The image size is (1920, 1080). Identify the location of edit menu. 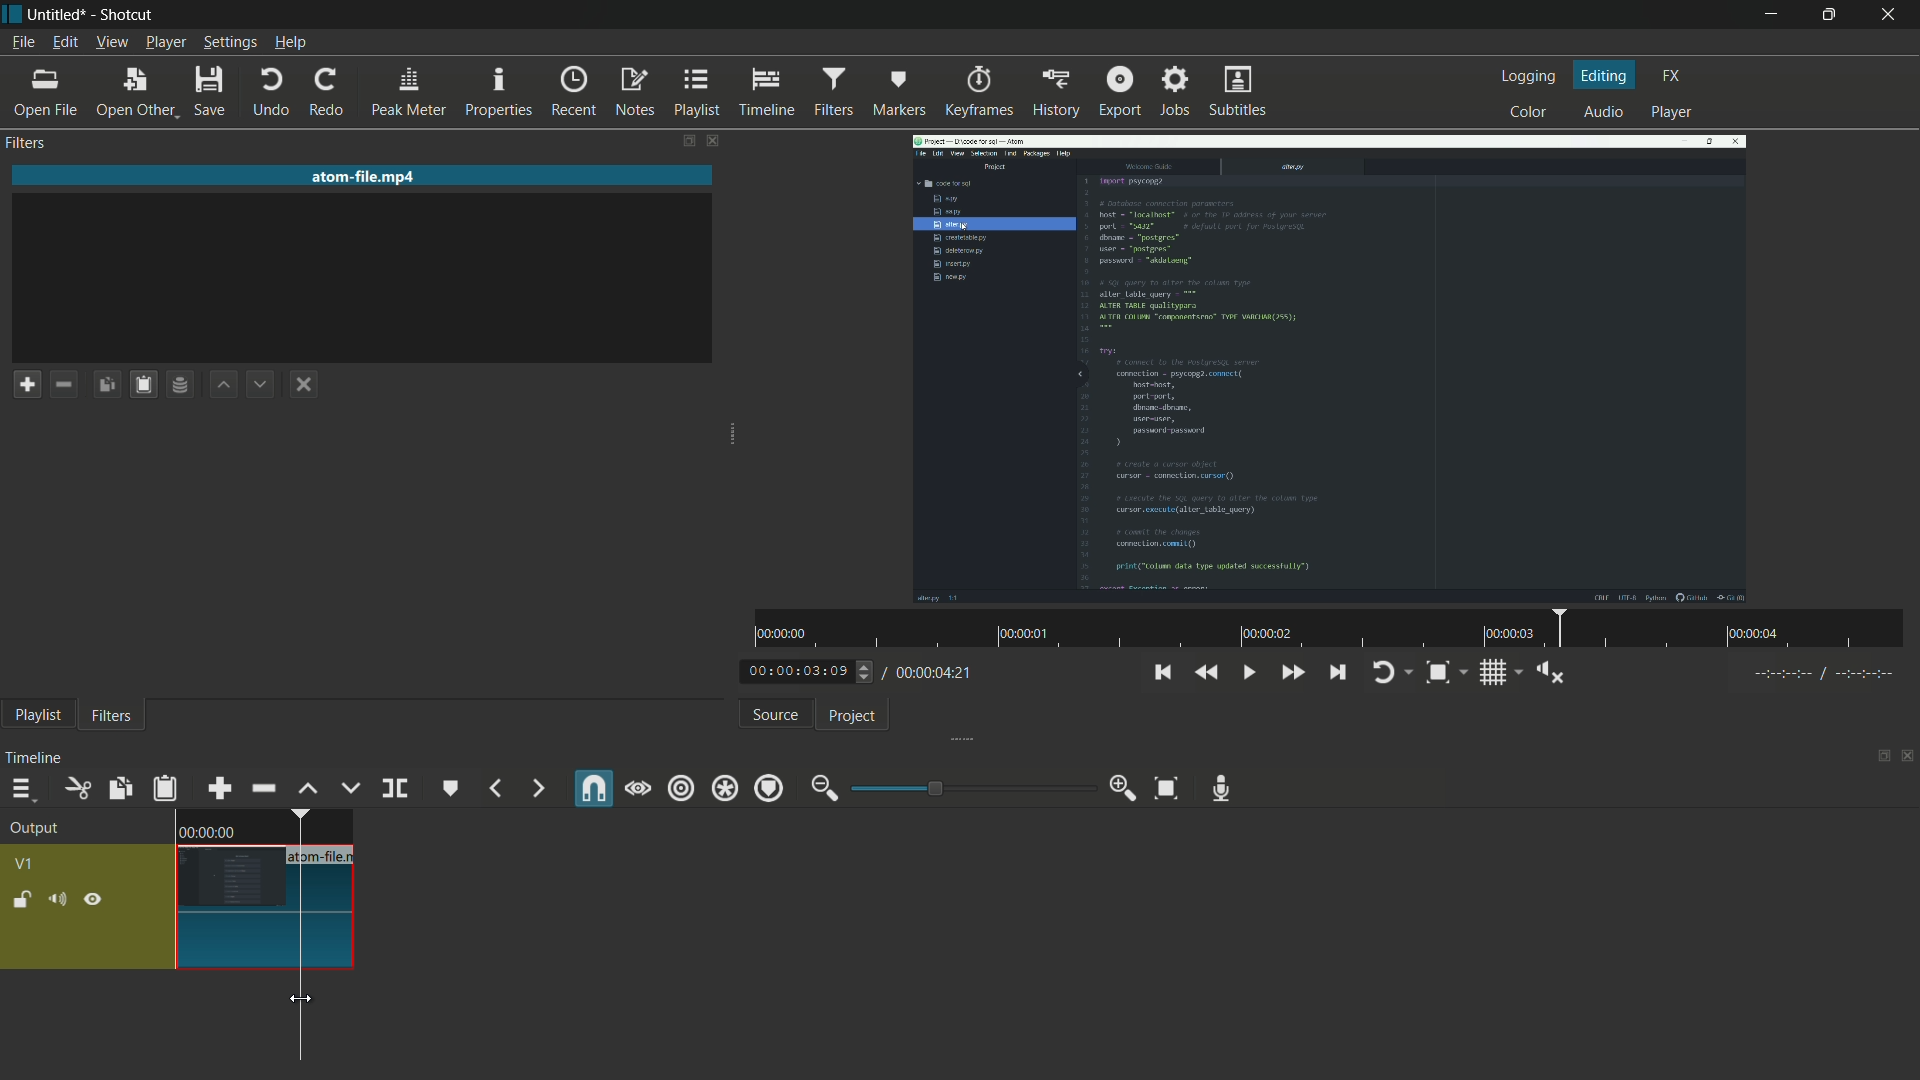
(65, 43).